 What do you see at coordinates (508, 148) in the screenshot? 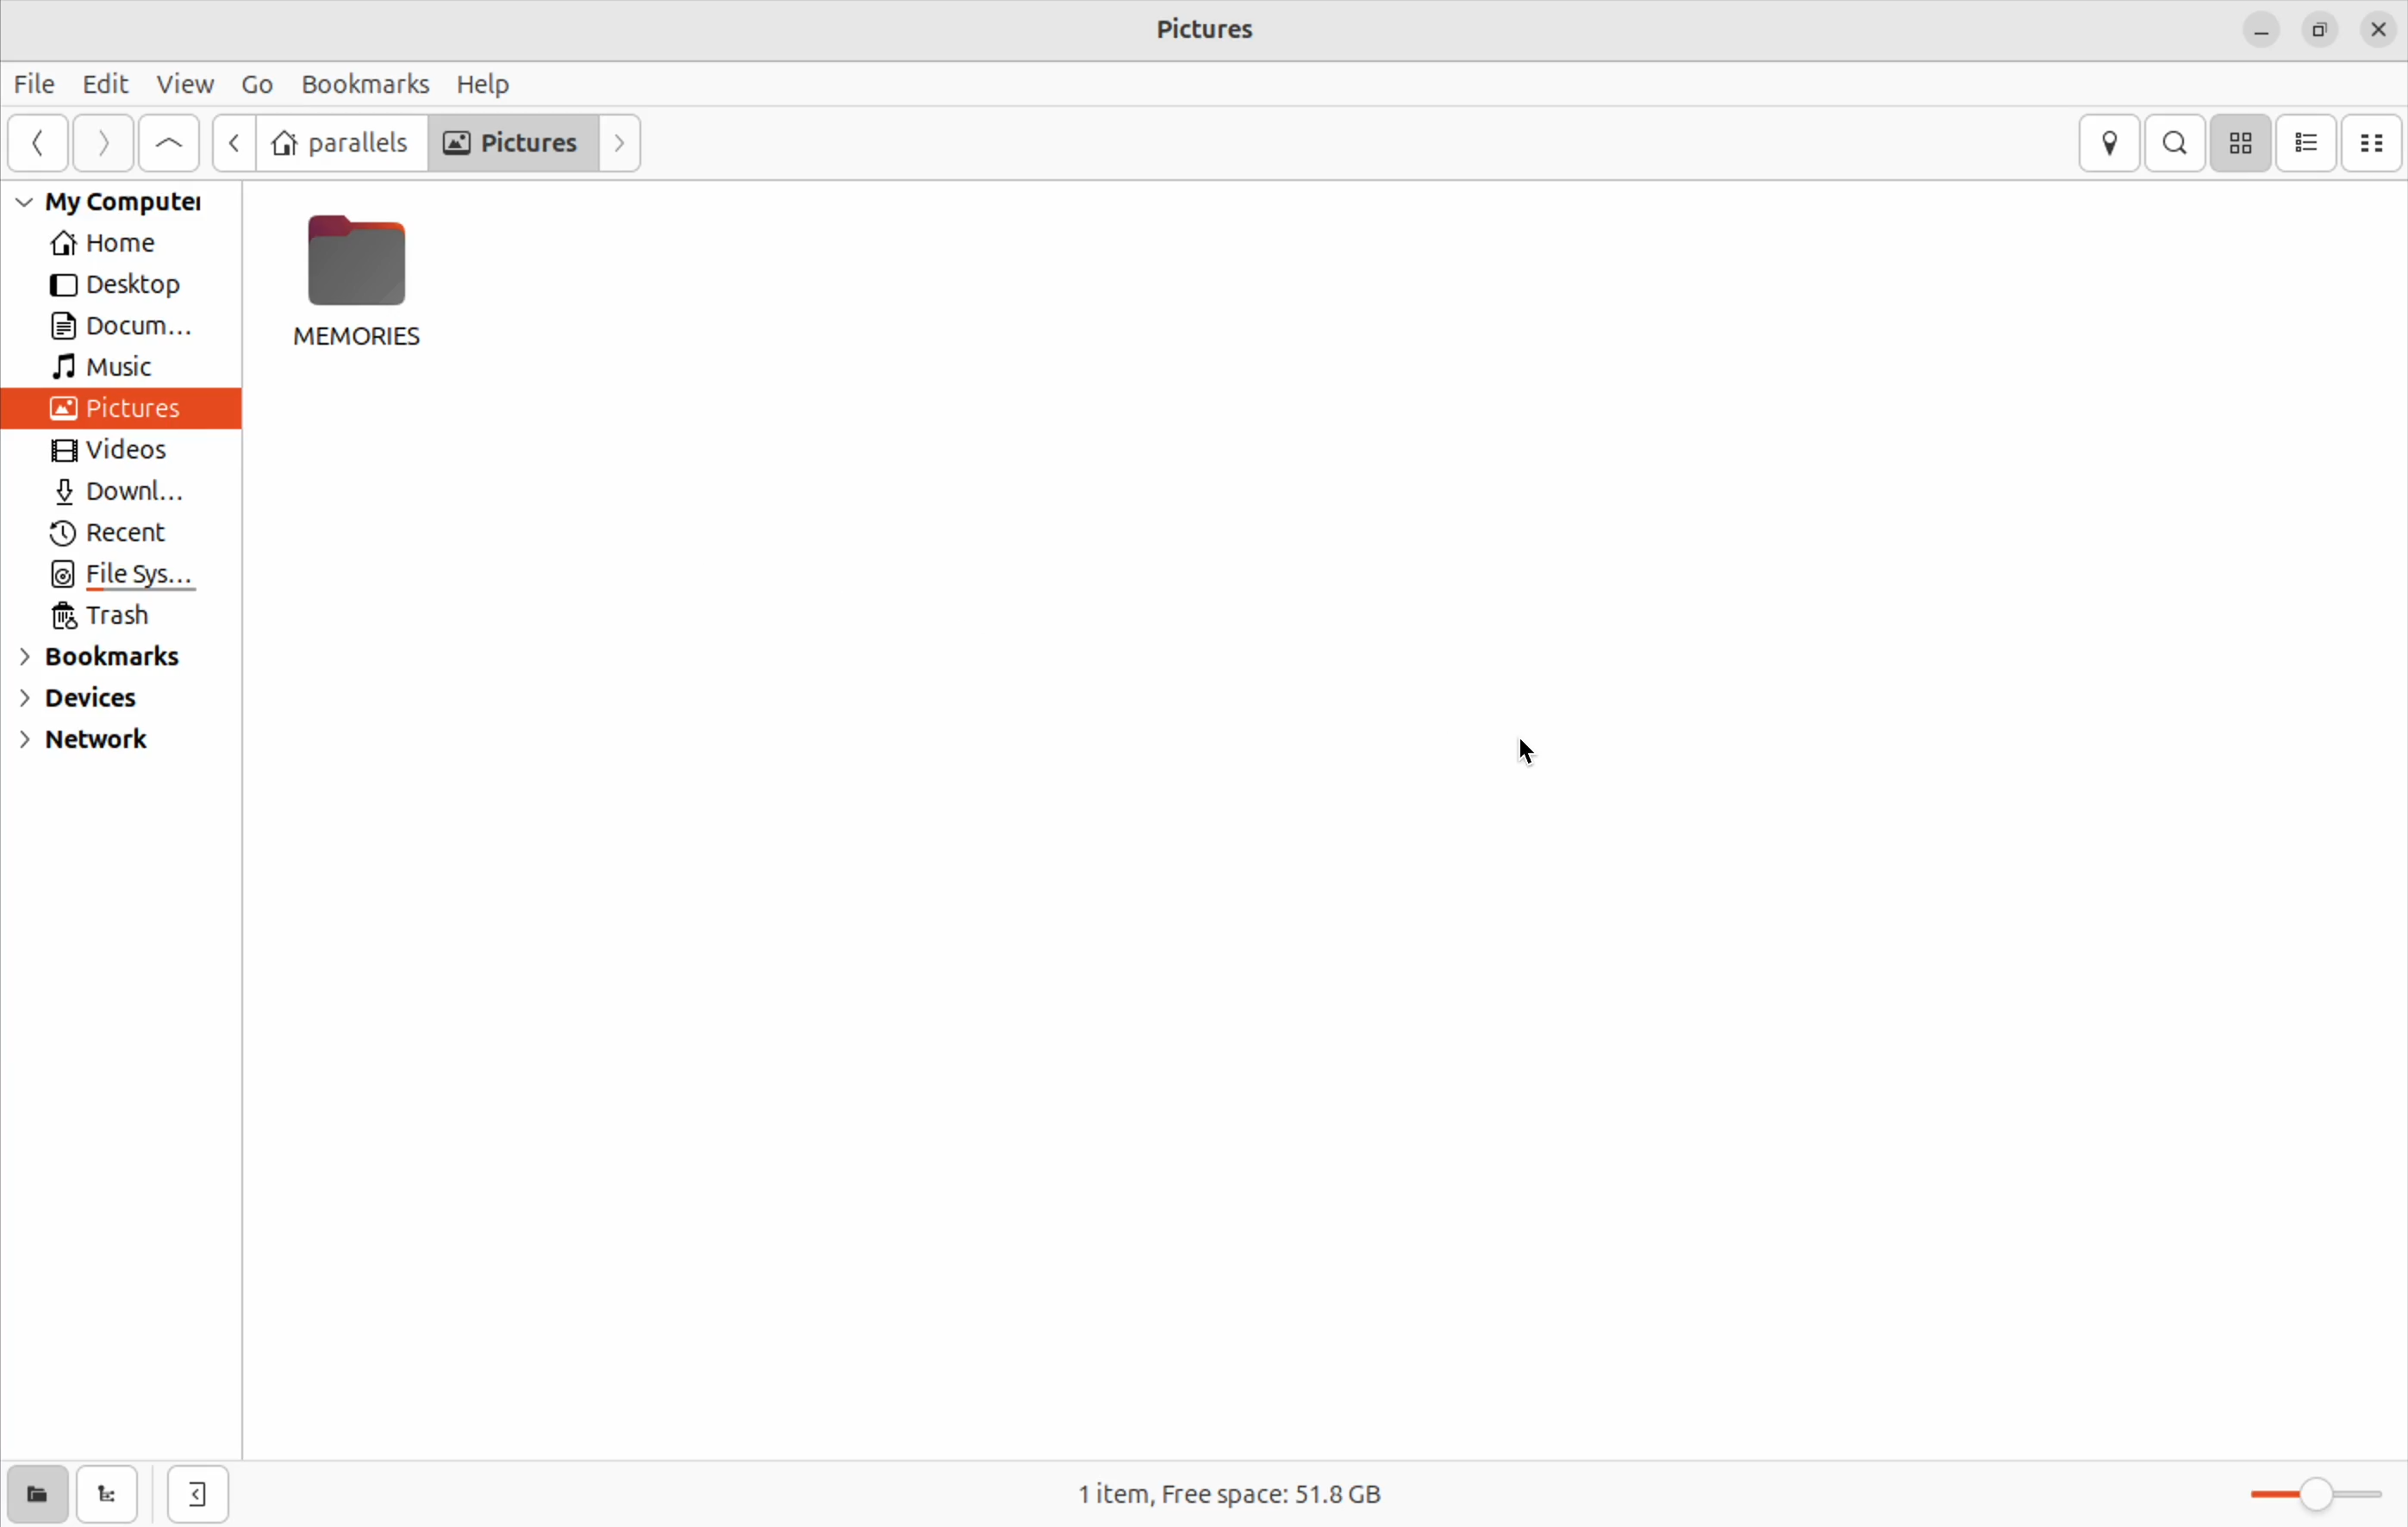
I see `Pictures` at bounding box center [508, 148].